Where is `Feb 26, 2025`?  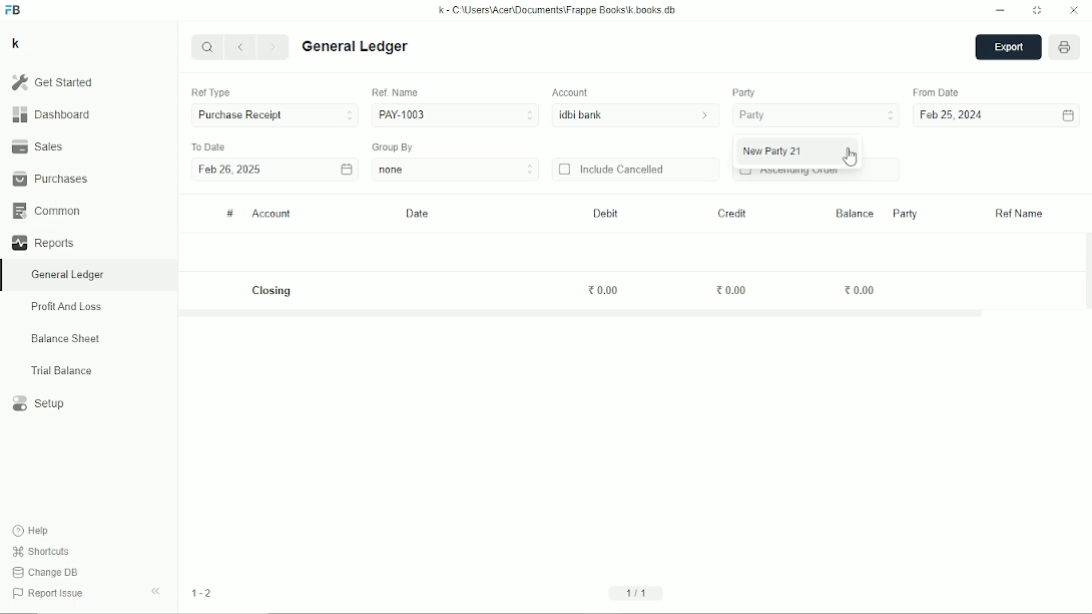
Feb 26, 2025 is located at coordinates (230, 171).